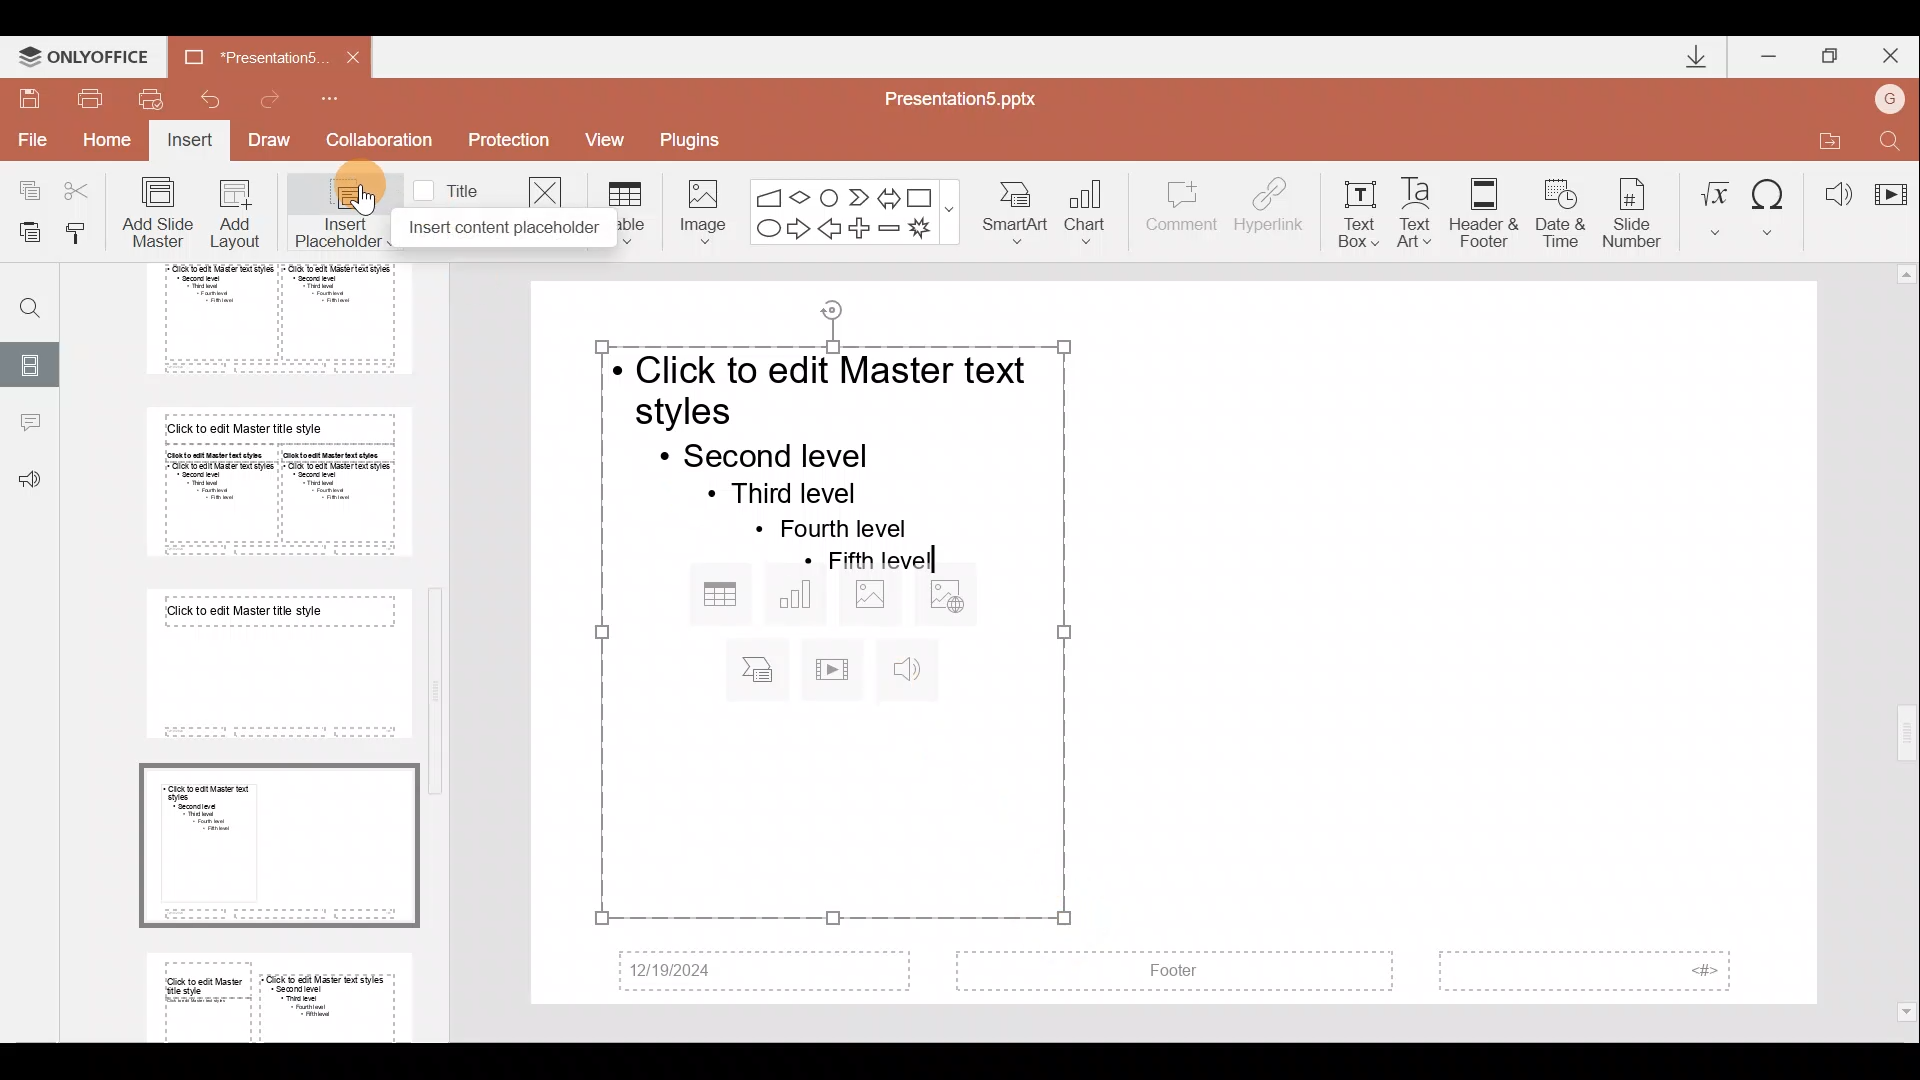 This screenshot has width=1920, height=1080. Describe the element at coordinates (1420, 207) in the screenshot. I see `Text Art` at that location.